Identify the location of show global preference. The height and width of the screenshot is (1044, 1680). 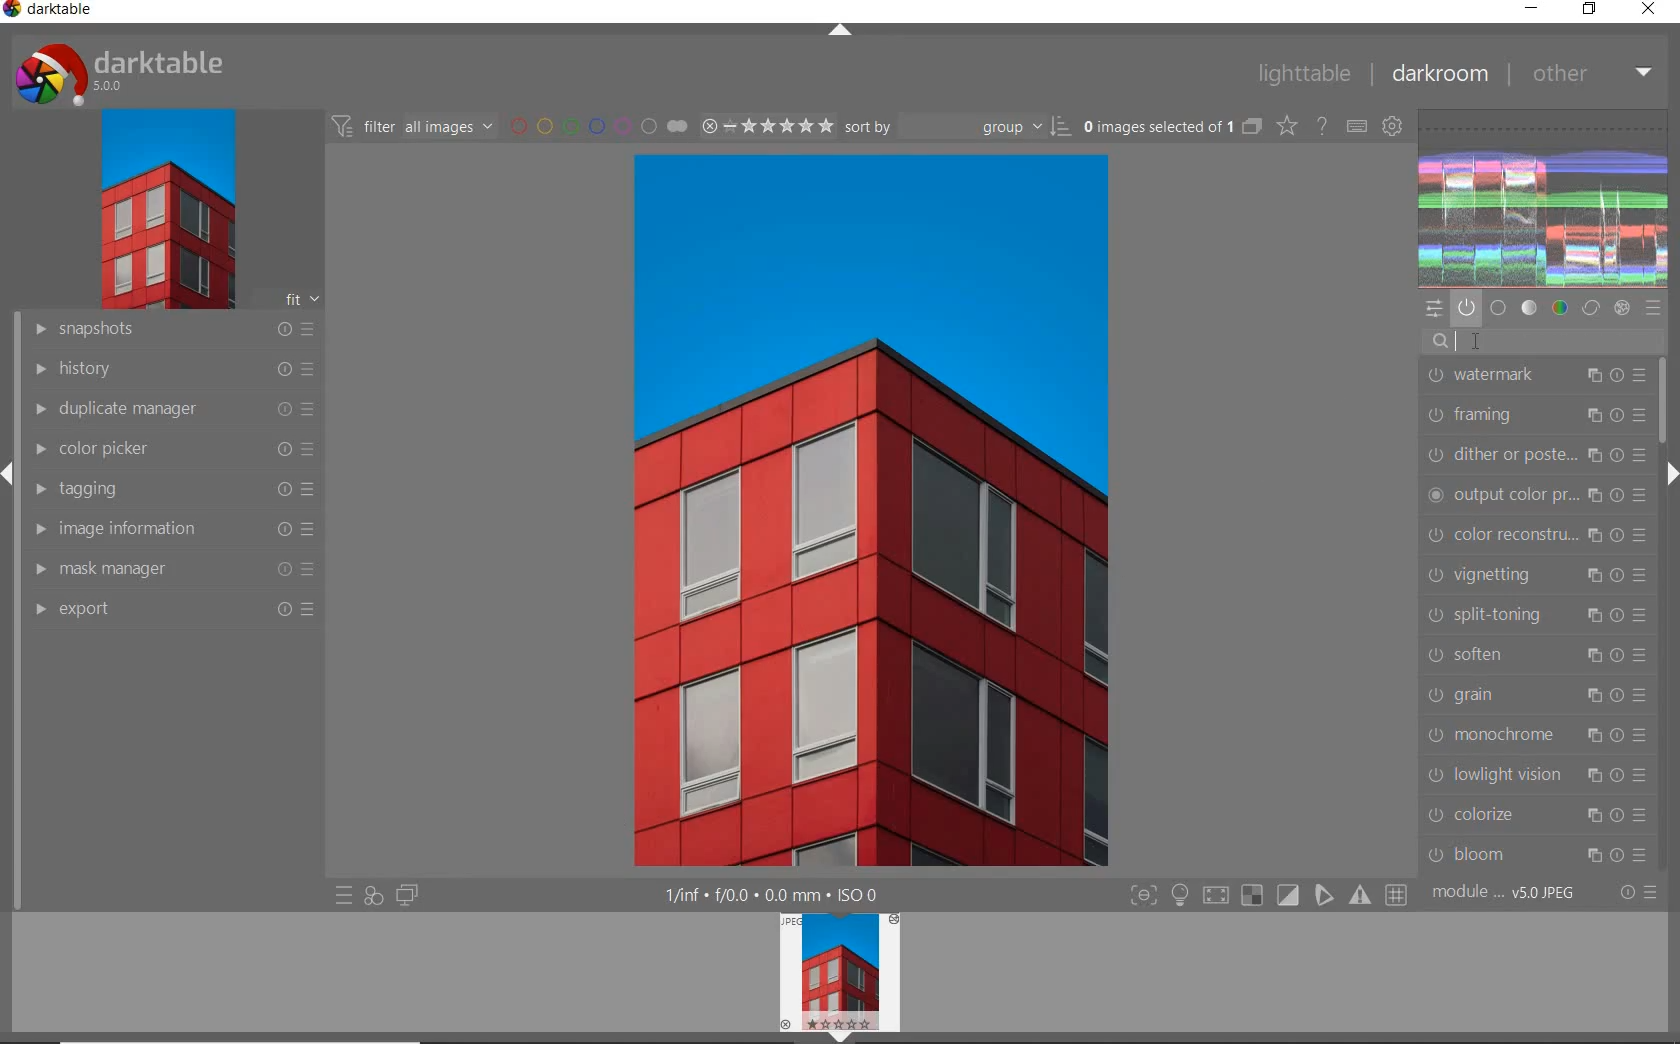
(1393, 127).